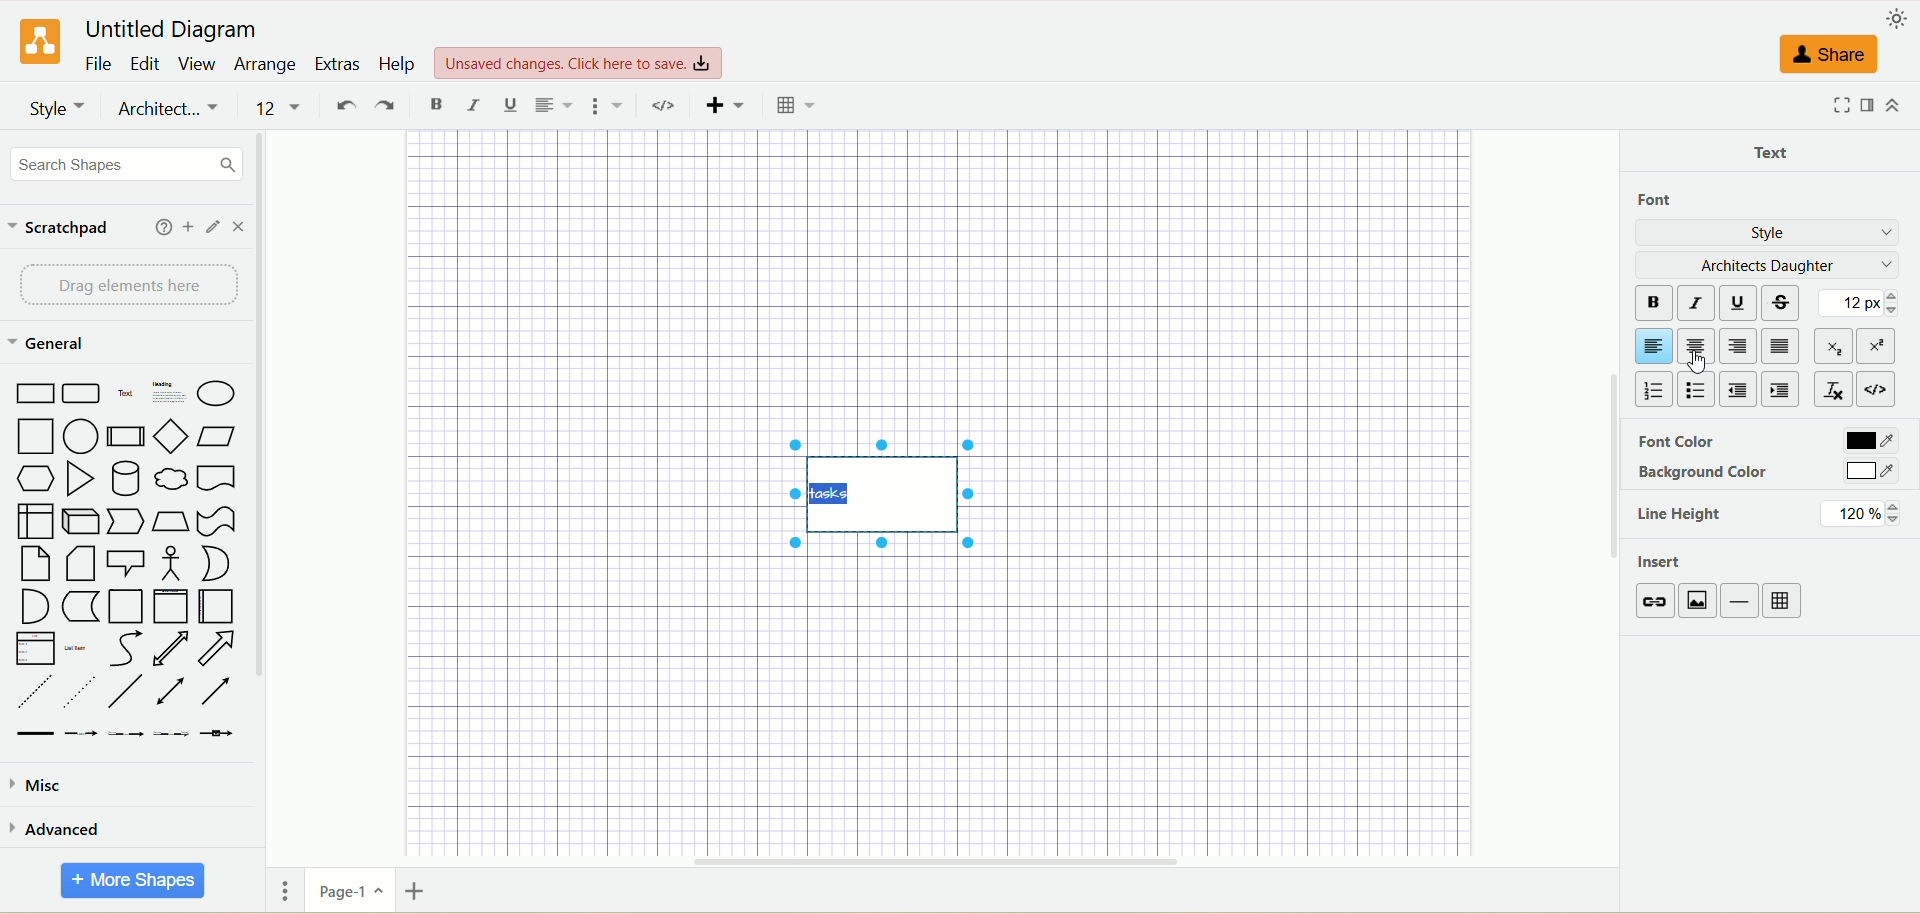  Describe the element at coordinates (1861, 514) in the screenshot. I see `120%` at that location.